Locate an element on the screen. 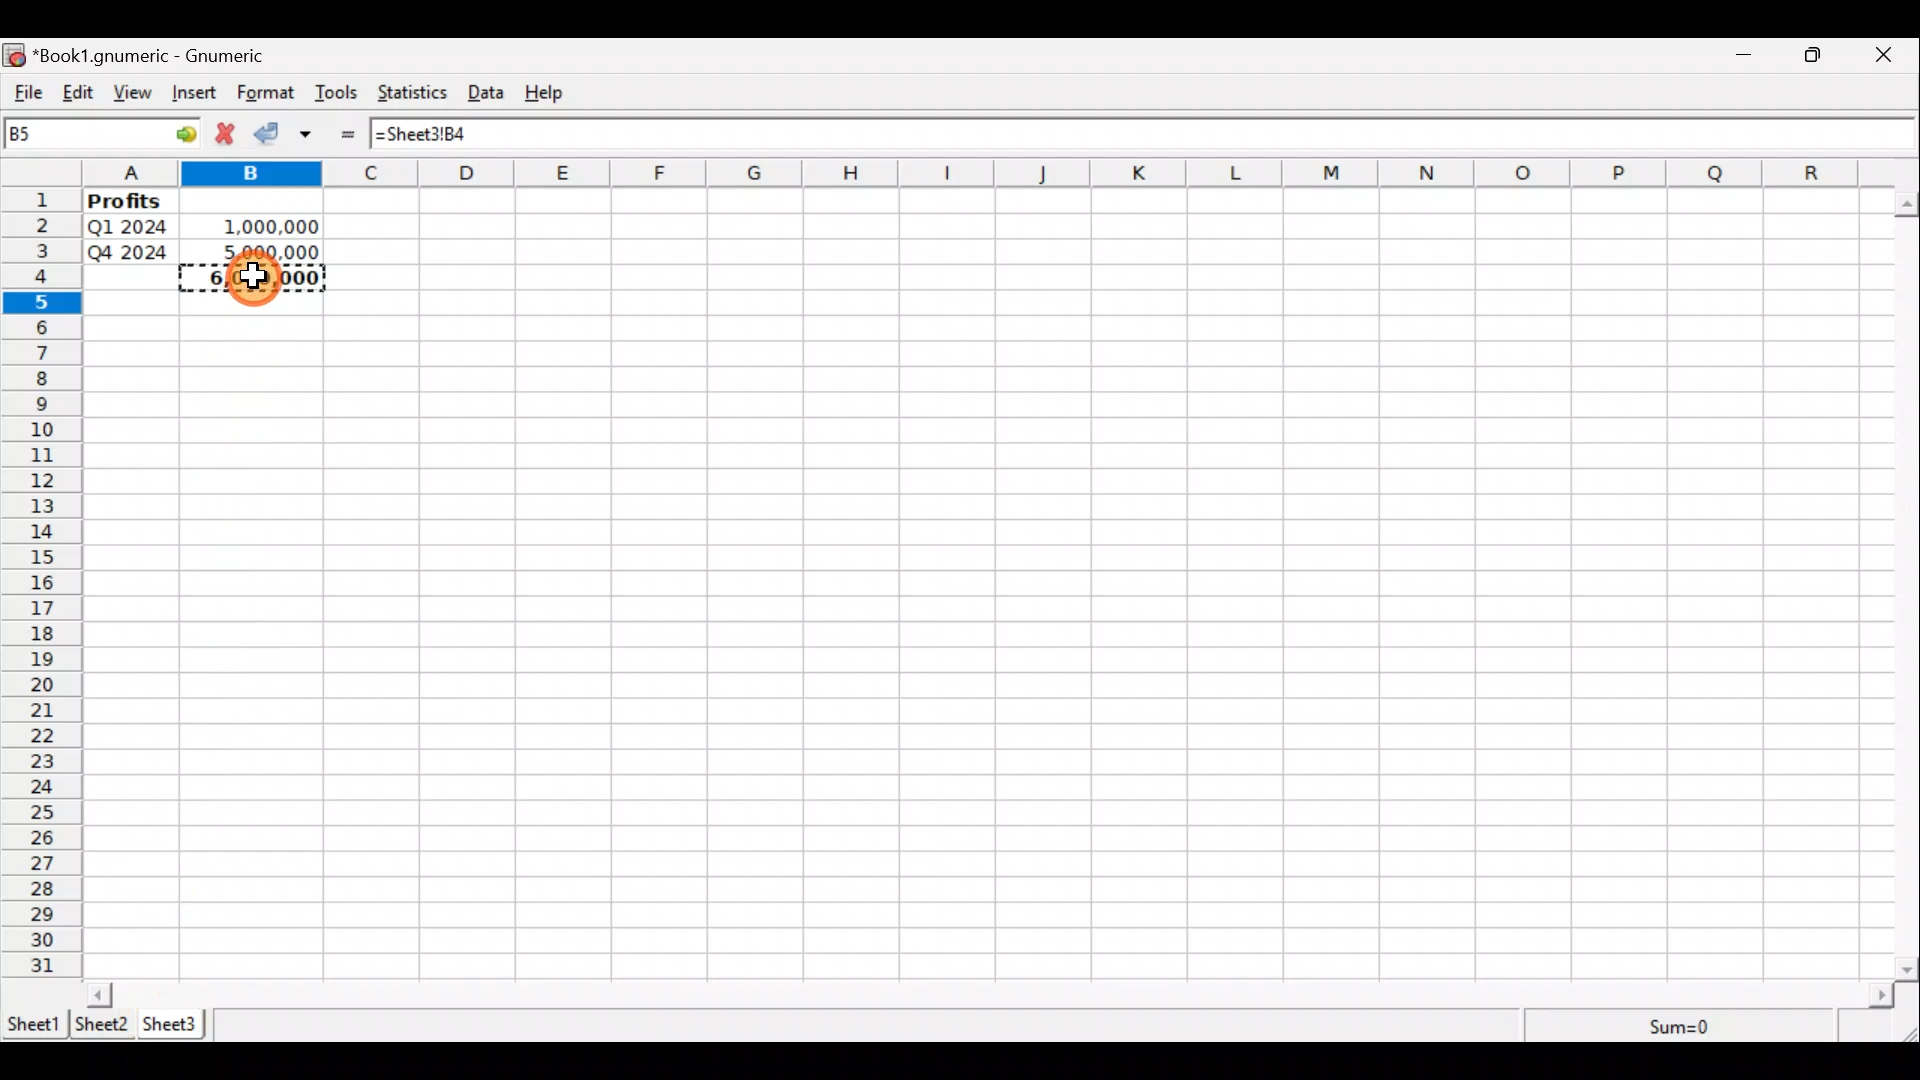  Q1 2024 is located at coordinates (127, 225).